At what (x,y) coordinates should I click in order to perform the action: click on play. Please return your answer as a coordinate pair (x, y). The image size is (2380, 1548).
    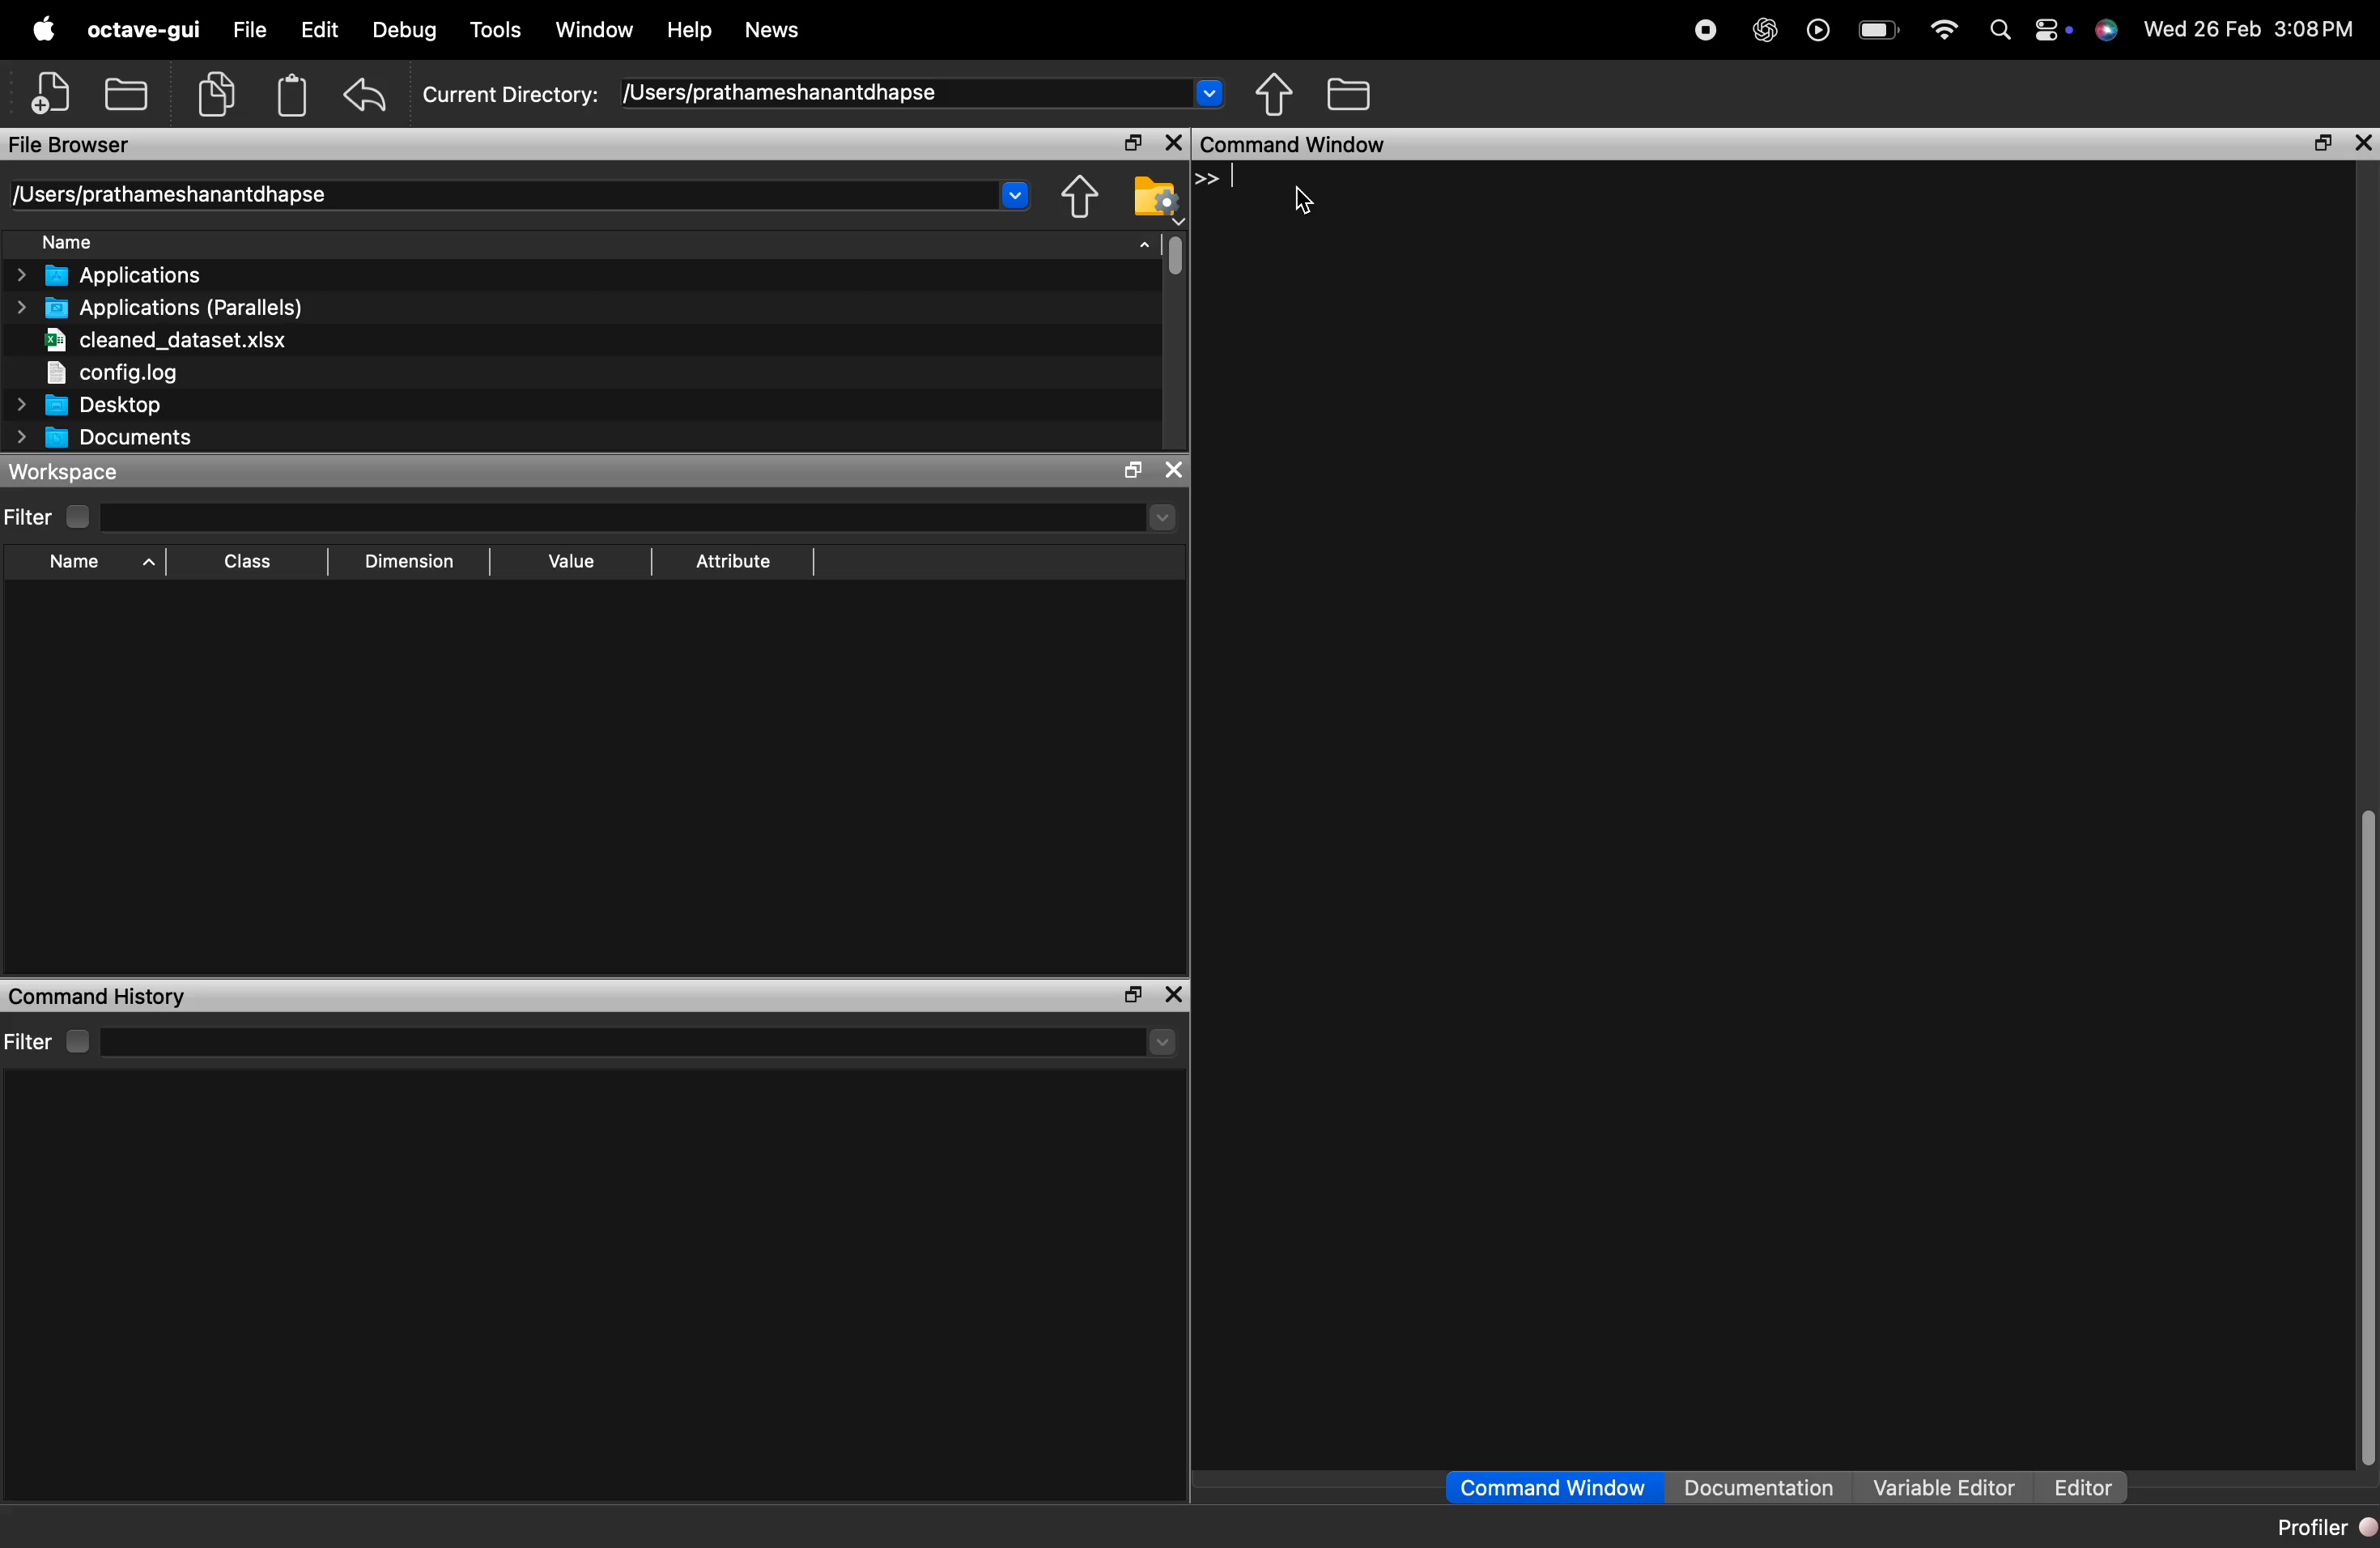
    Looking at the image, I should click on (1817, 30).